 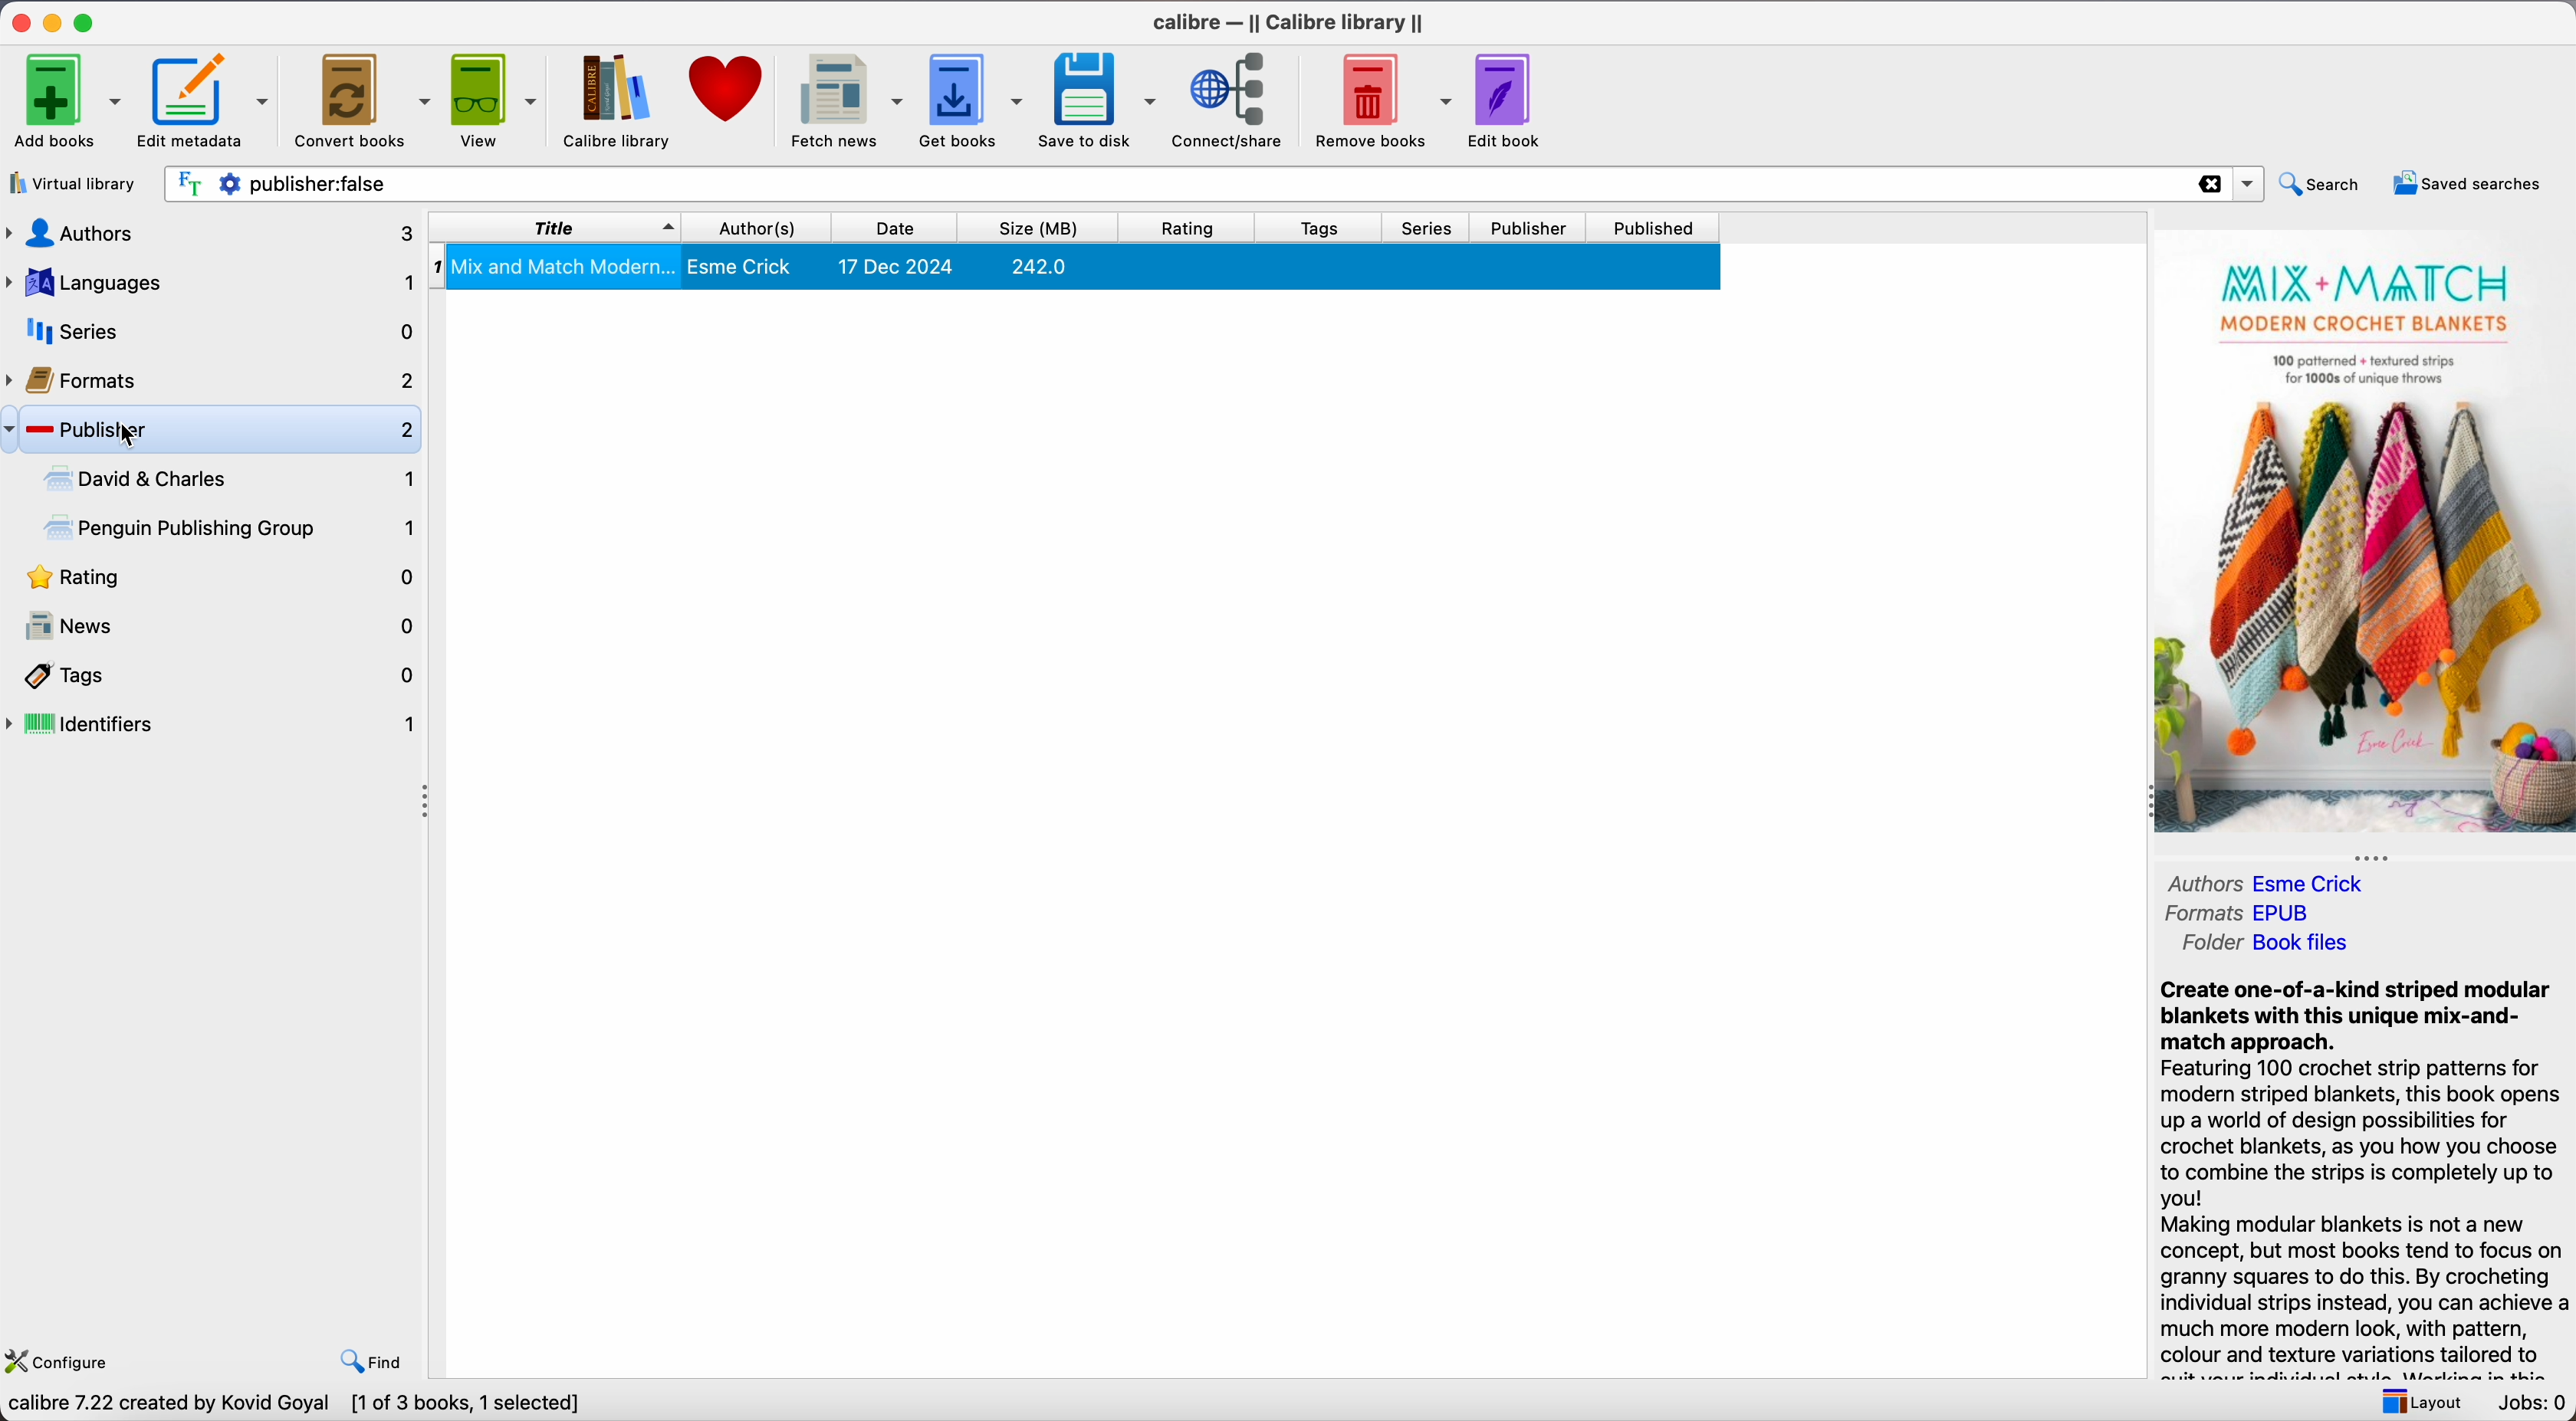 What do you see at coordinates (209, 331) in the screenshot?
I see `series` at bounding box center [209, 331].